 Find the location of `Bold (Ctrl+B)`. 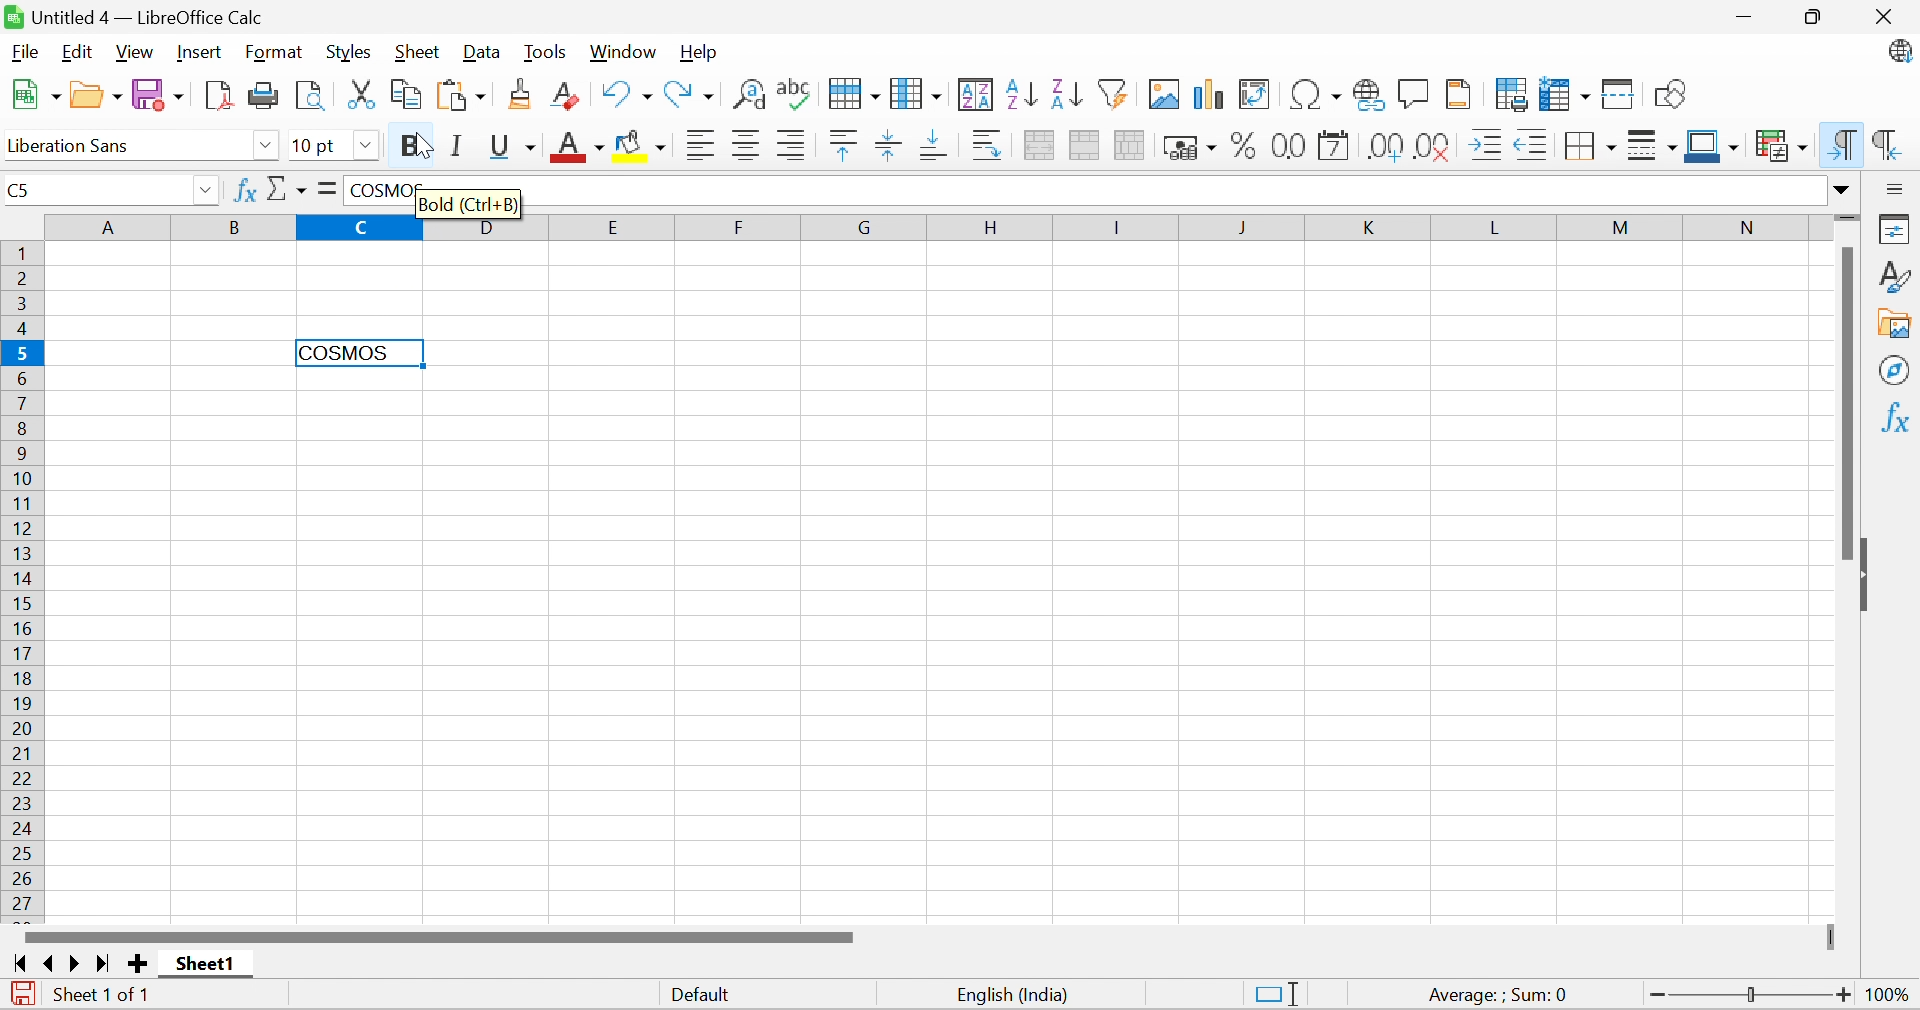

Bold (Ctrl+B) is located at coordinates (472, 204).